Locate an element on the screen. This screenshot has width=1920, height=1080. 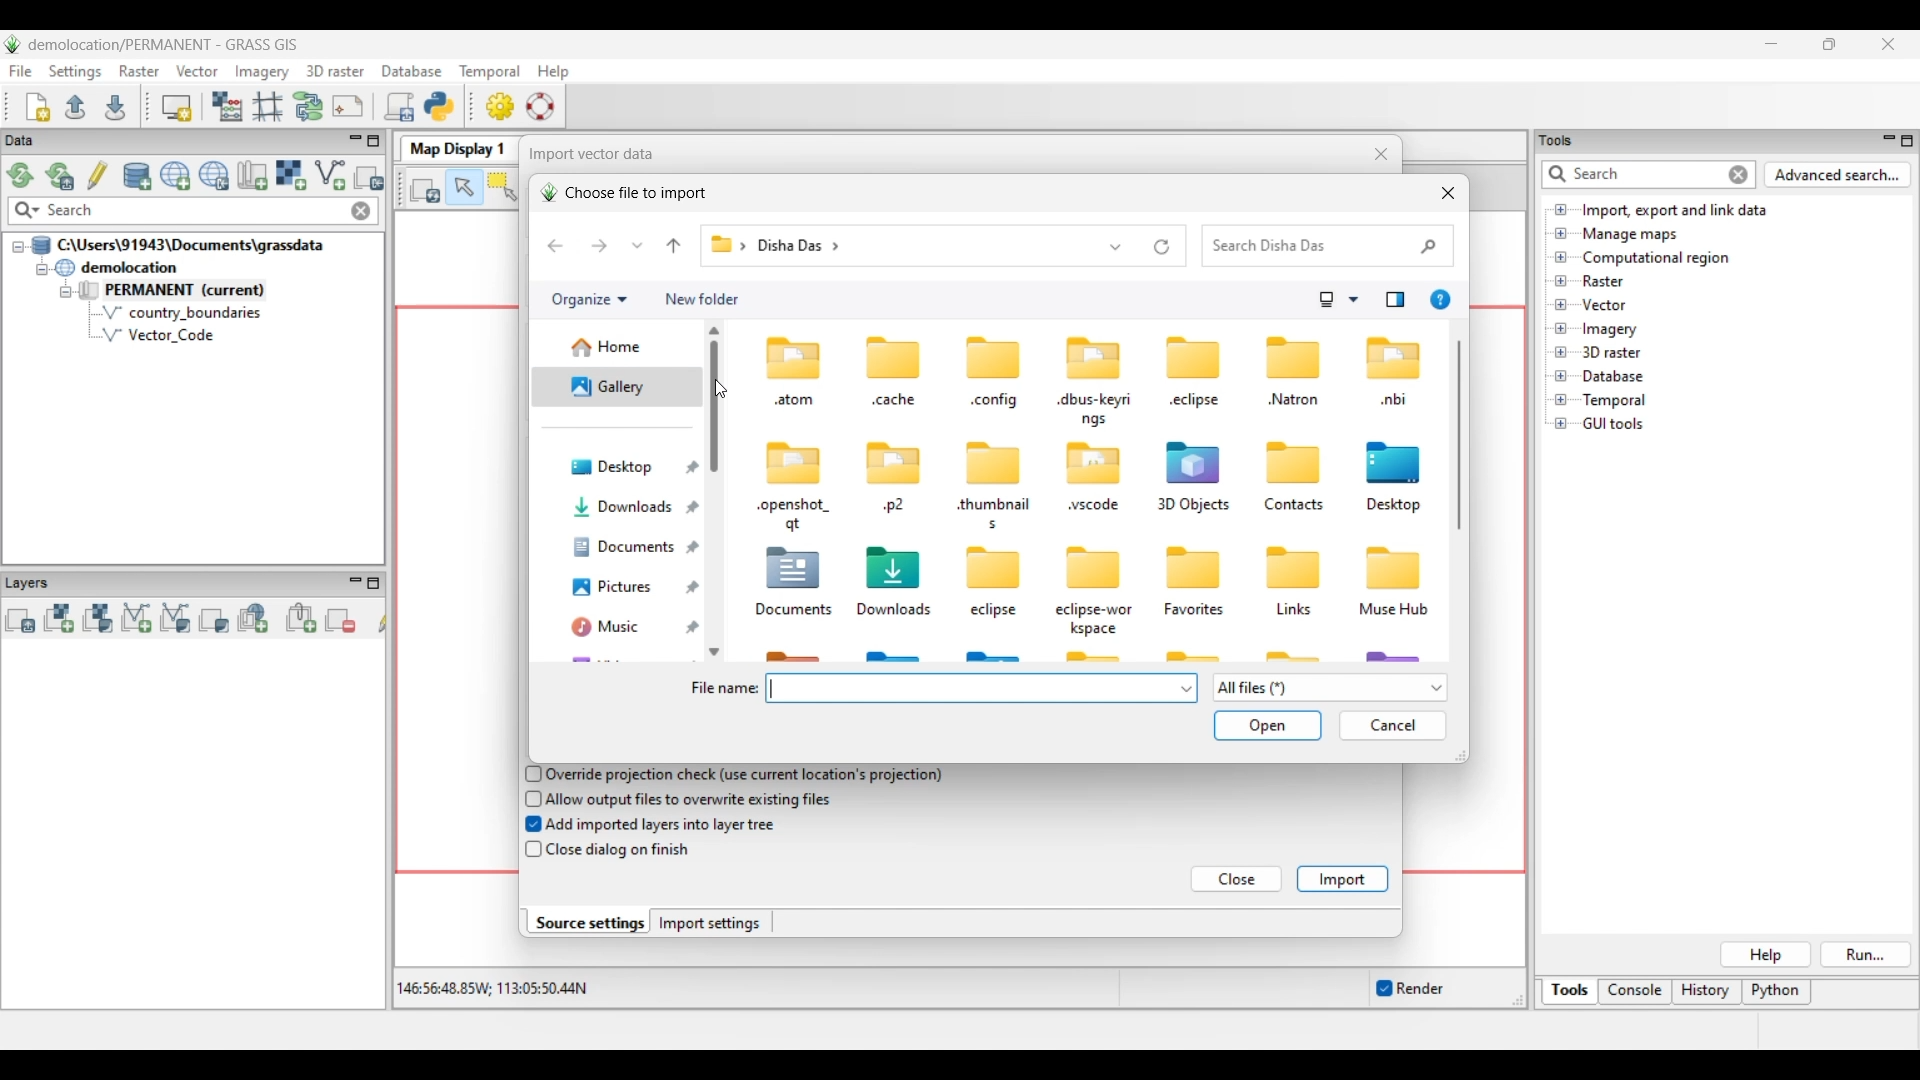
Add vector map layer is located at coordinates (137, 619).